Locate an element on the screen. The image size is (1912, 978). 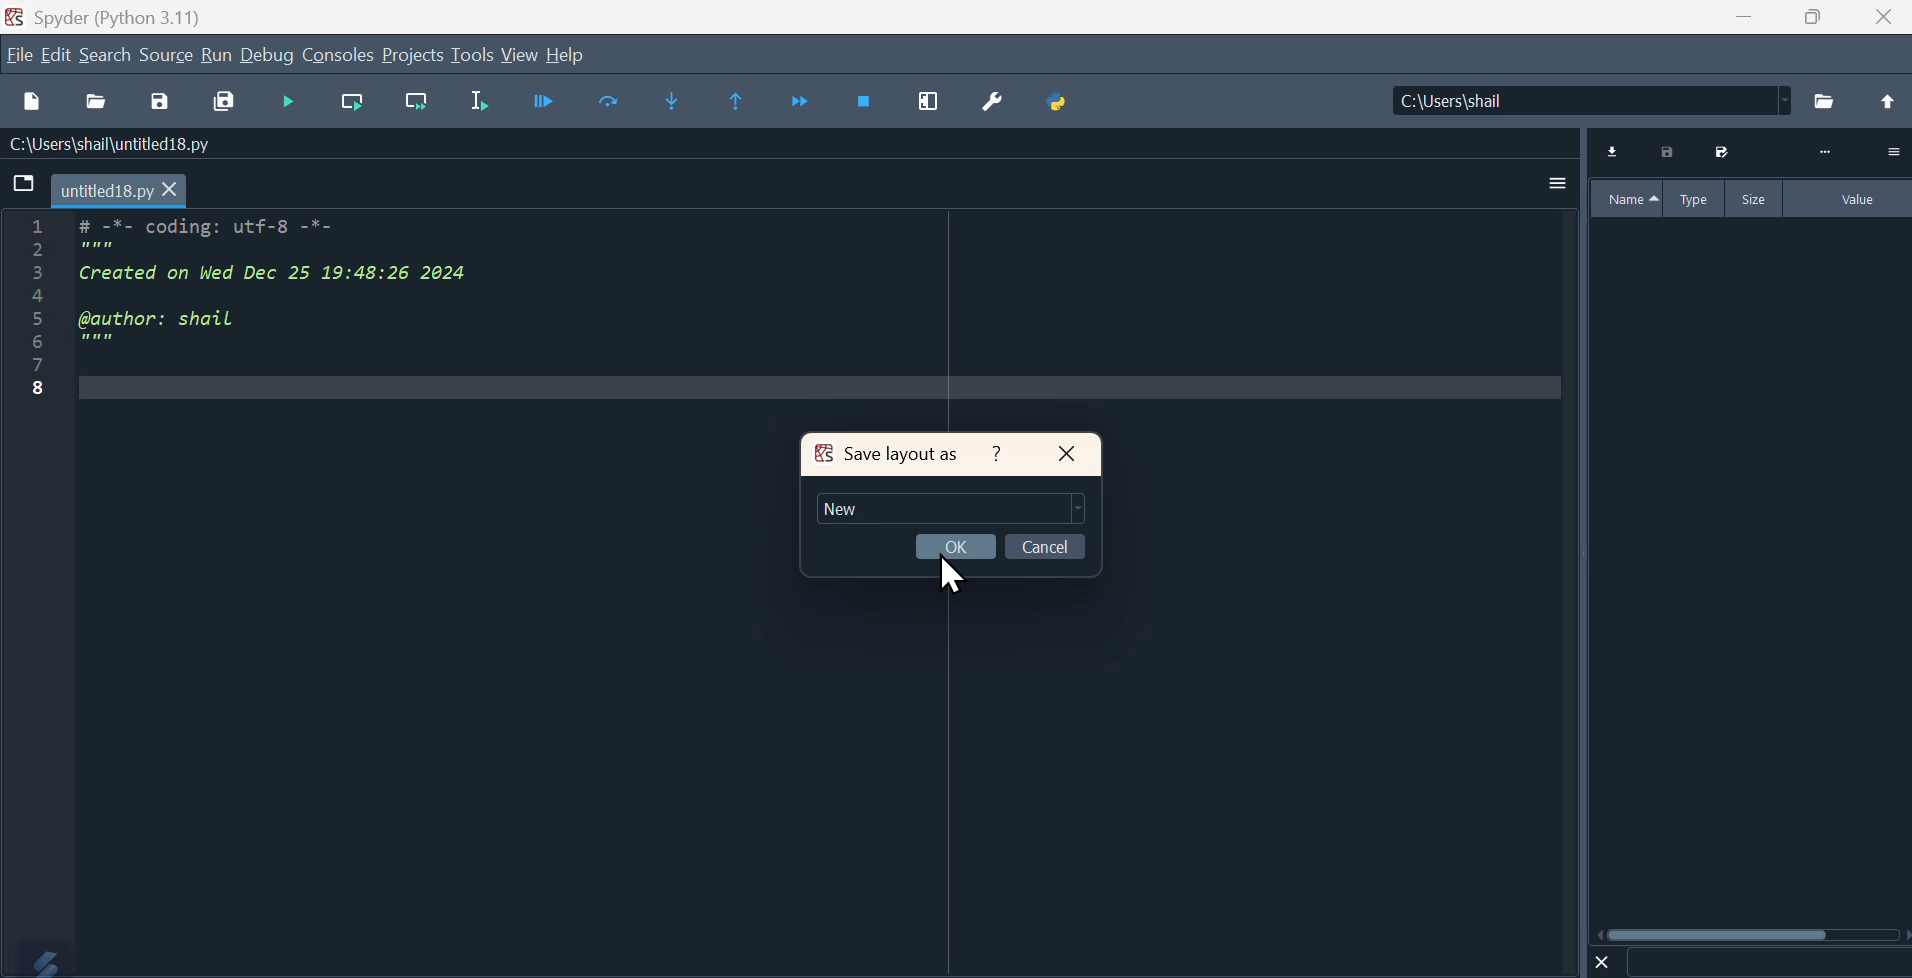
Find next is located at coordinates (668, 100).